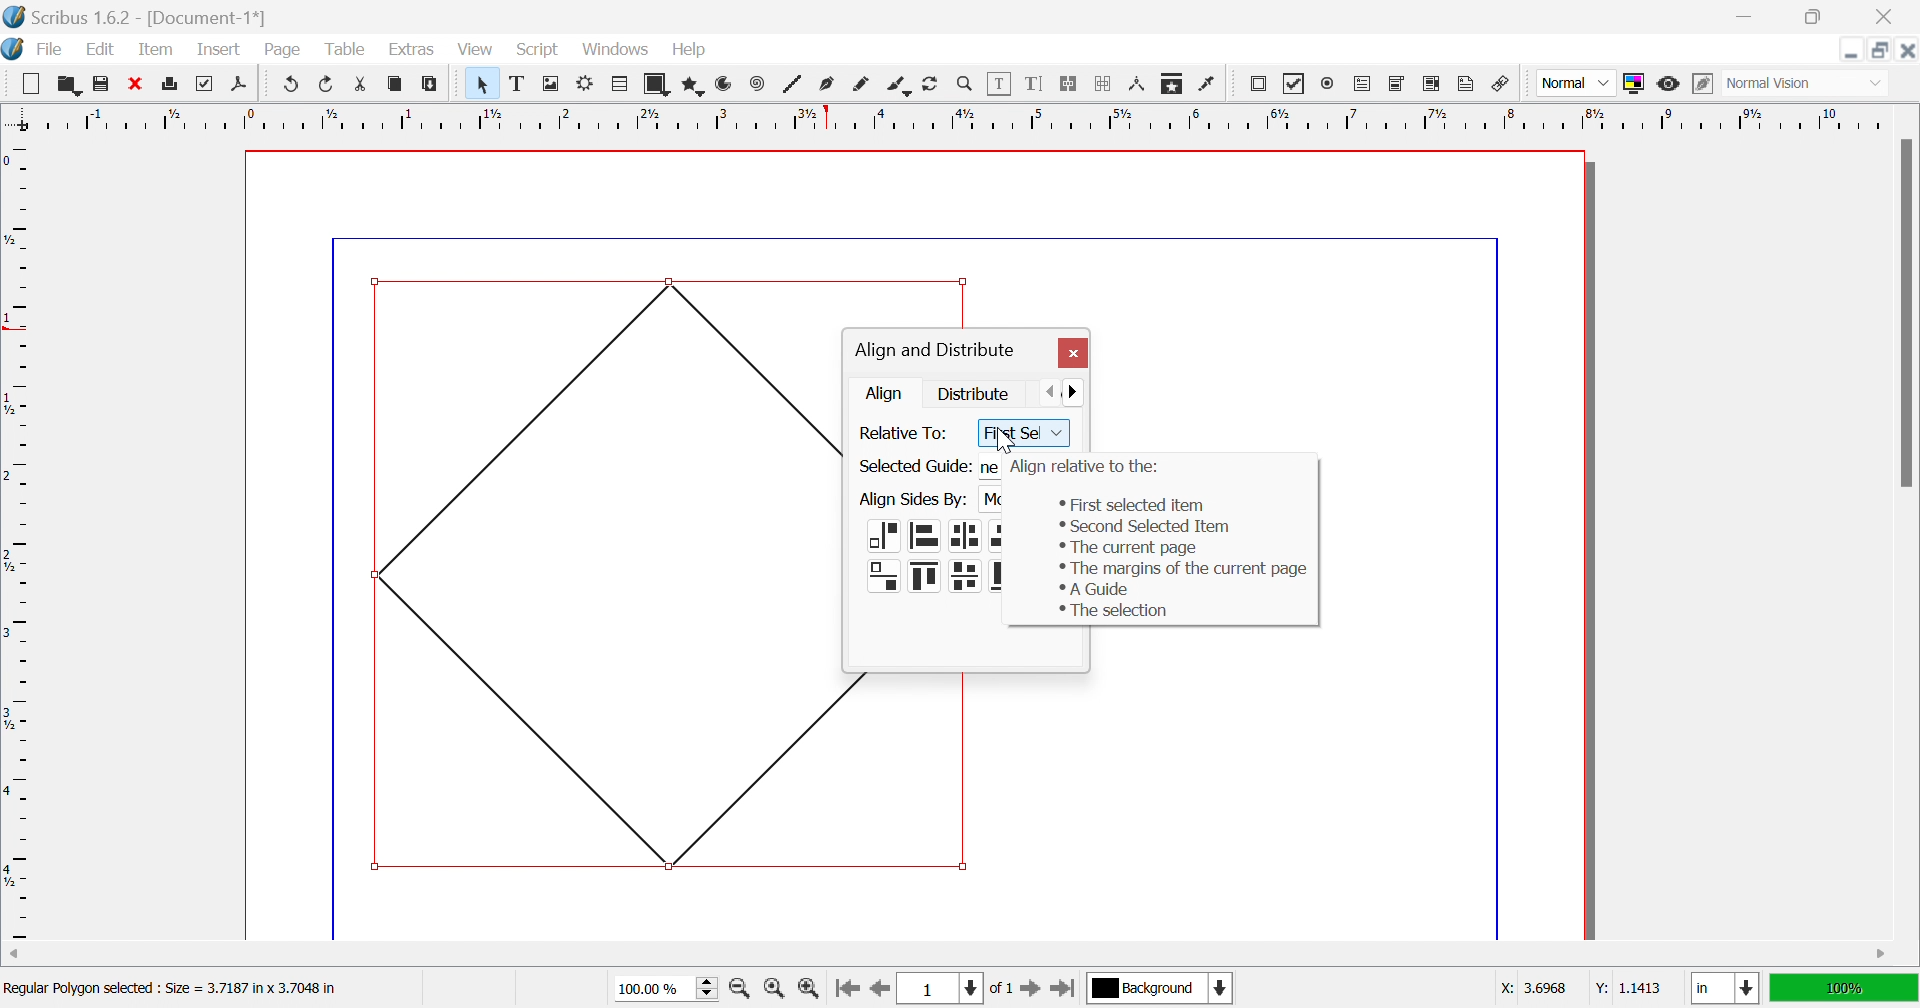 The width and height of the screenshot is (1920, 1008). Describe the element at coordinates (475, 49) in the screenshot. I see `View` at that location.